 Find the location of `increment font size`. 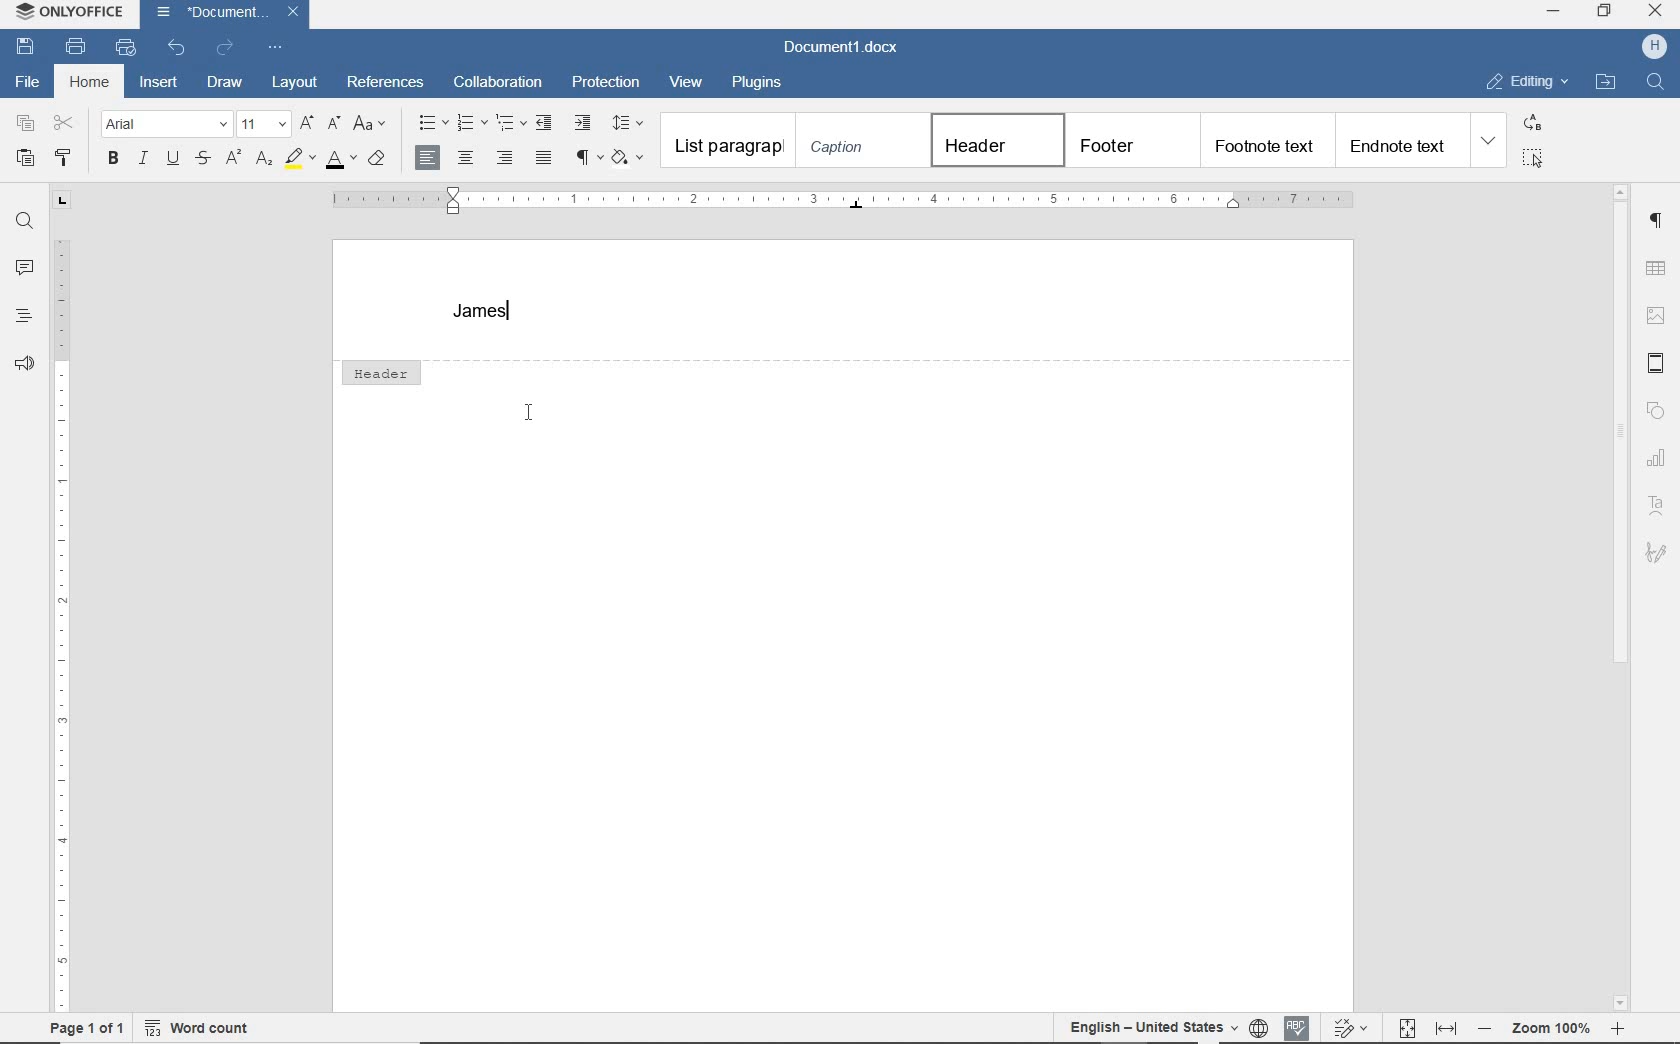

increment font size is located at coordinates (309, 124).